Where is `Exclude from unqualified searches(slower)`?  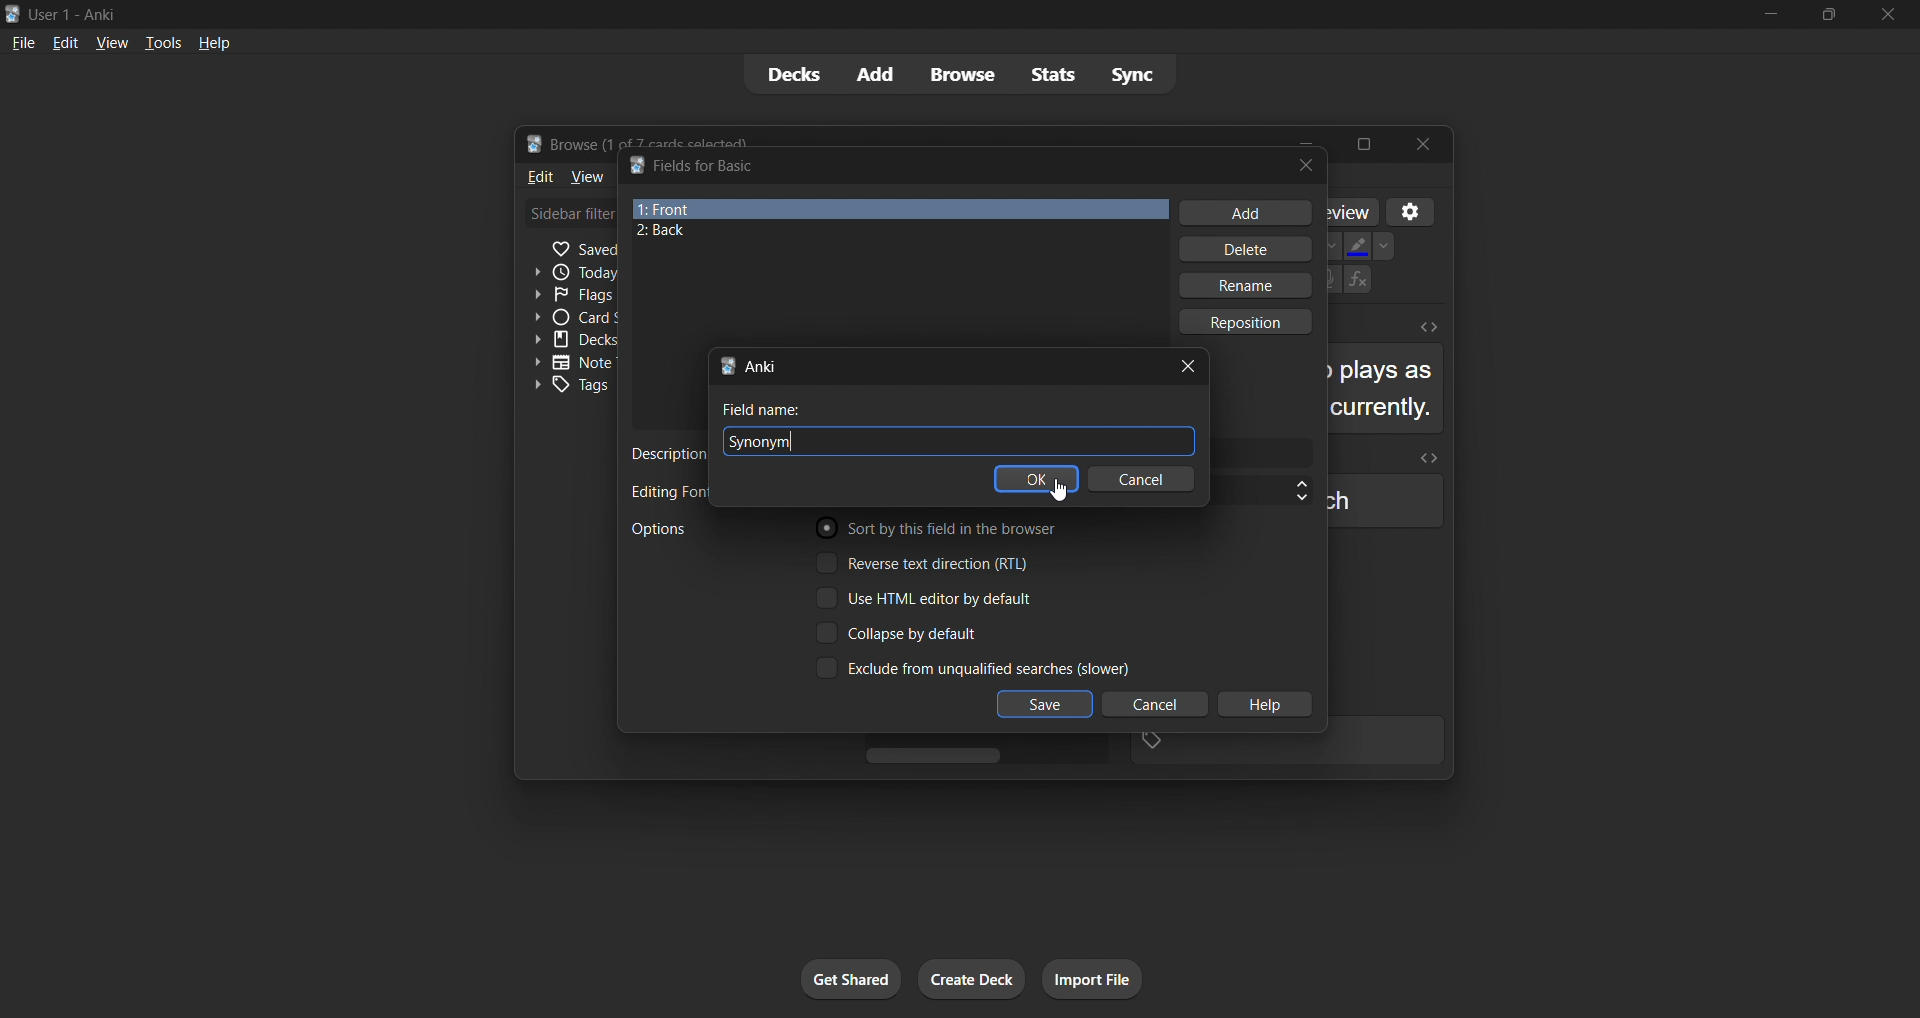 Exclude from unqualified searches(slower) is located at coordinates (967, 669).